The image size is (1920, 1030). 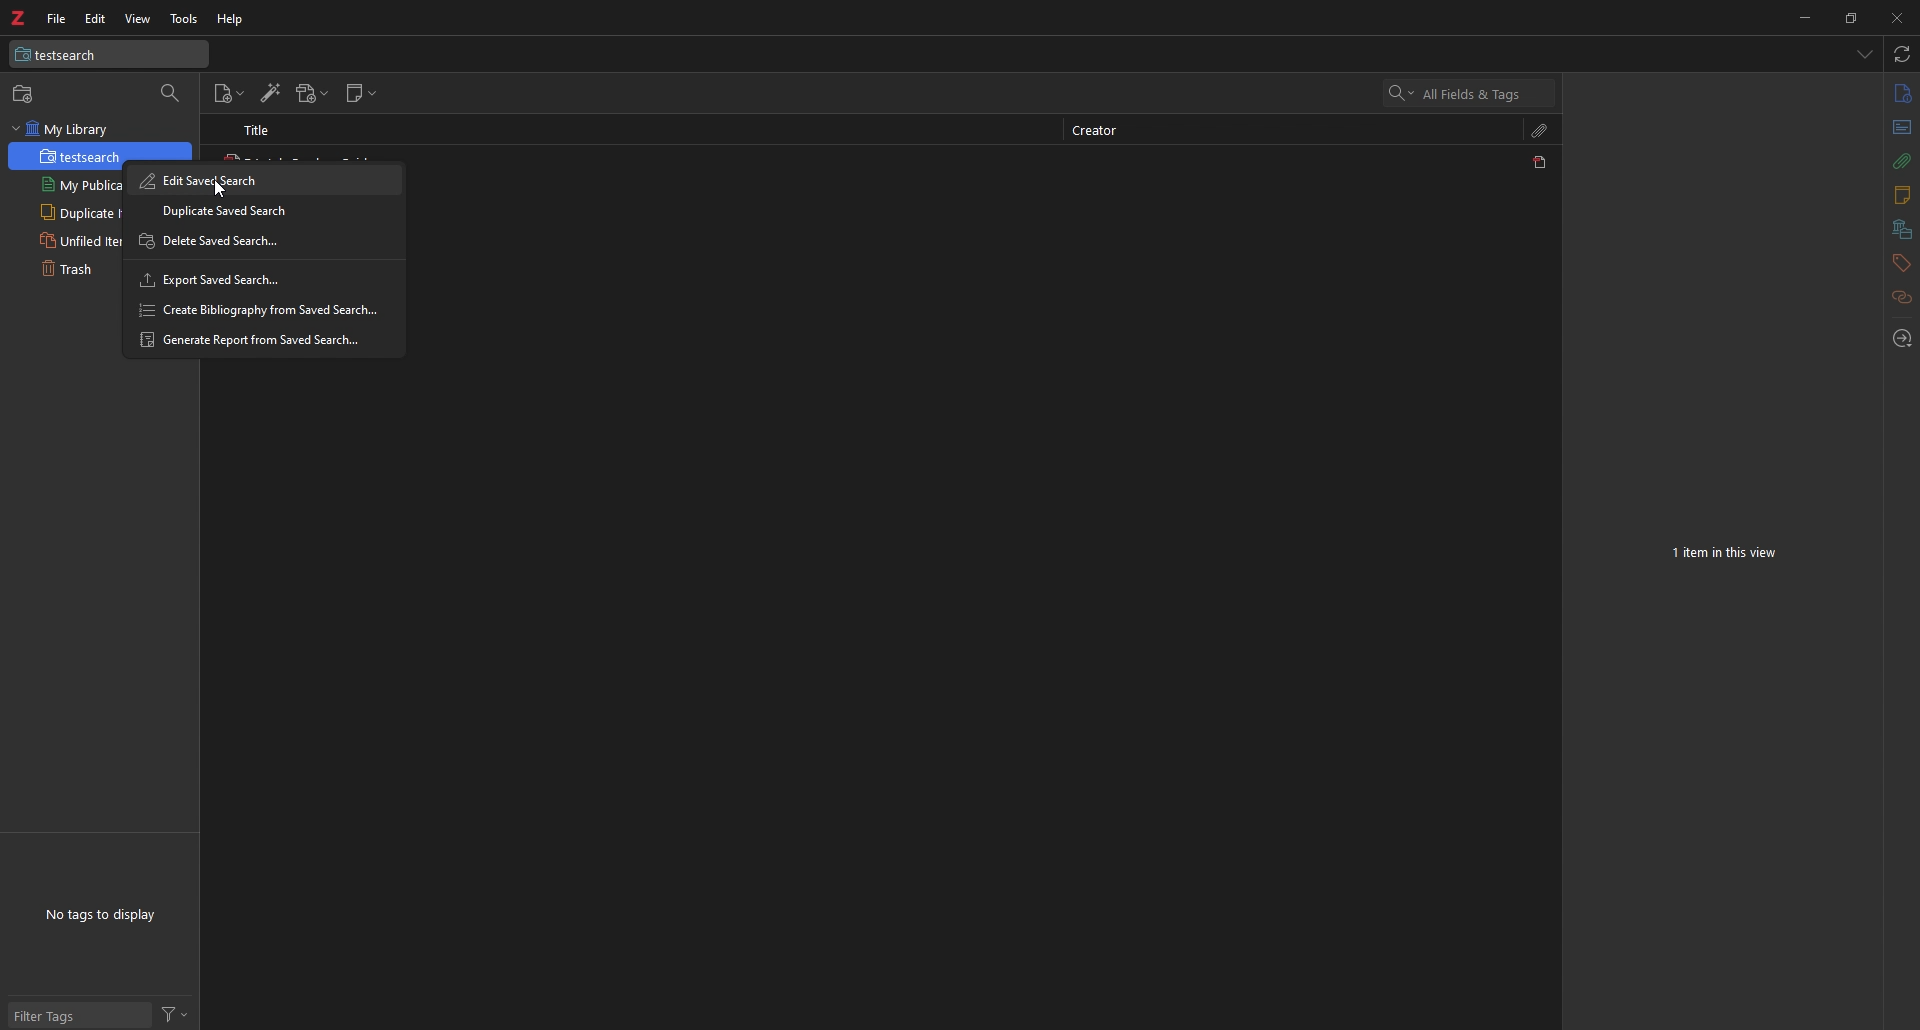 What do you see at coordinates (1804, 16) in the screenshot?
I see `minimize` at bounding box center [1804, 16].